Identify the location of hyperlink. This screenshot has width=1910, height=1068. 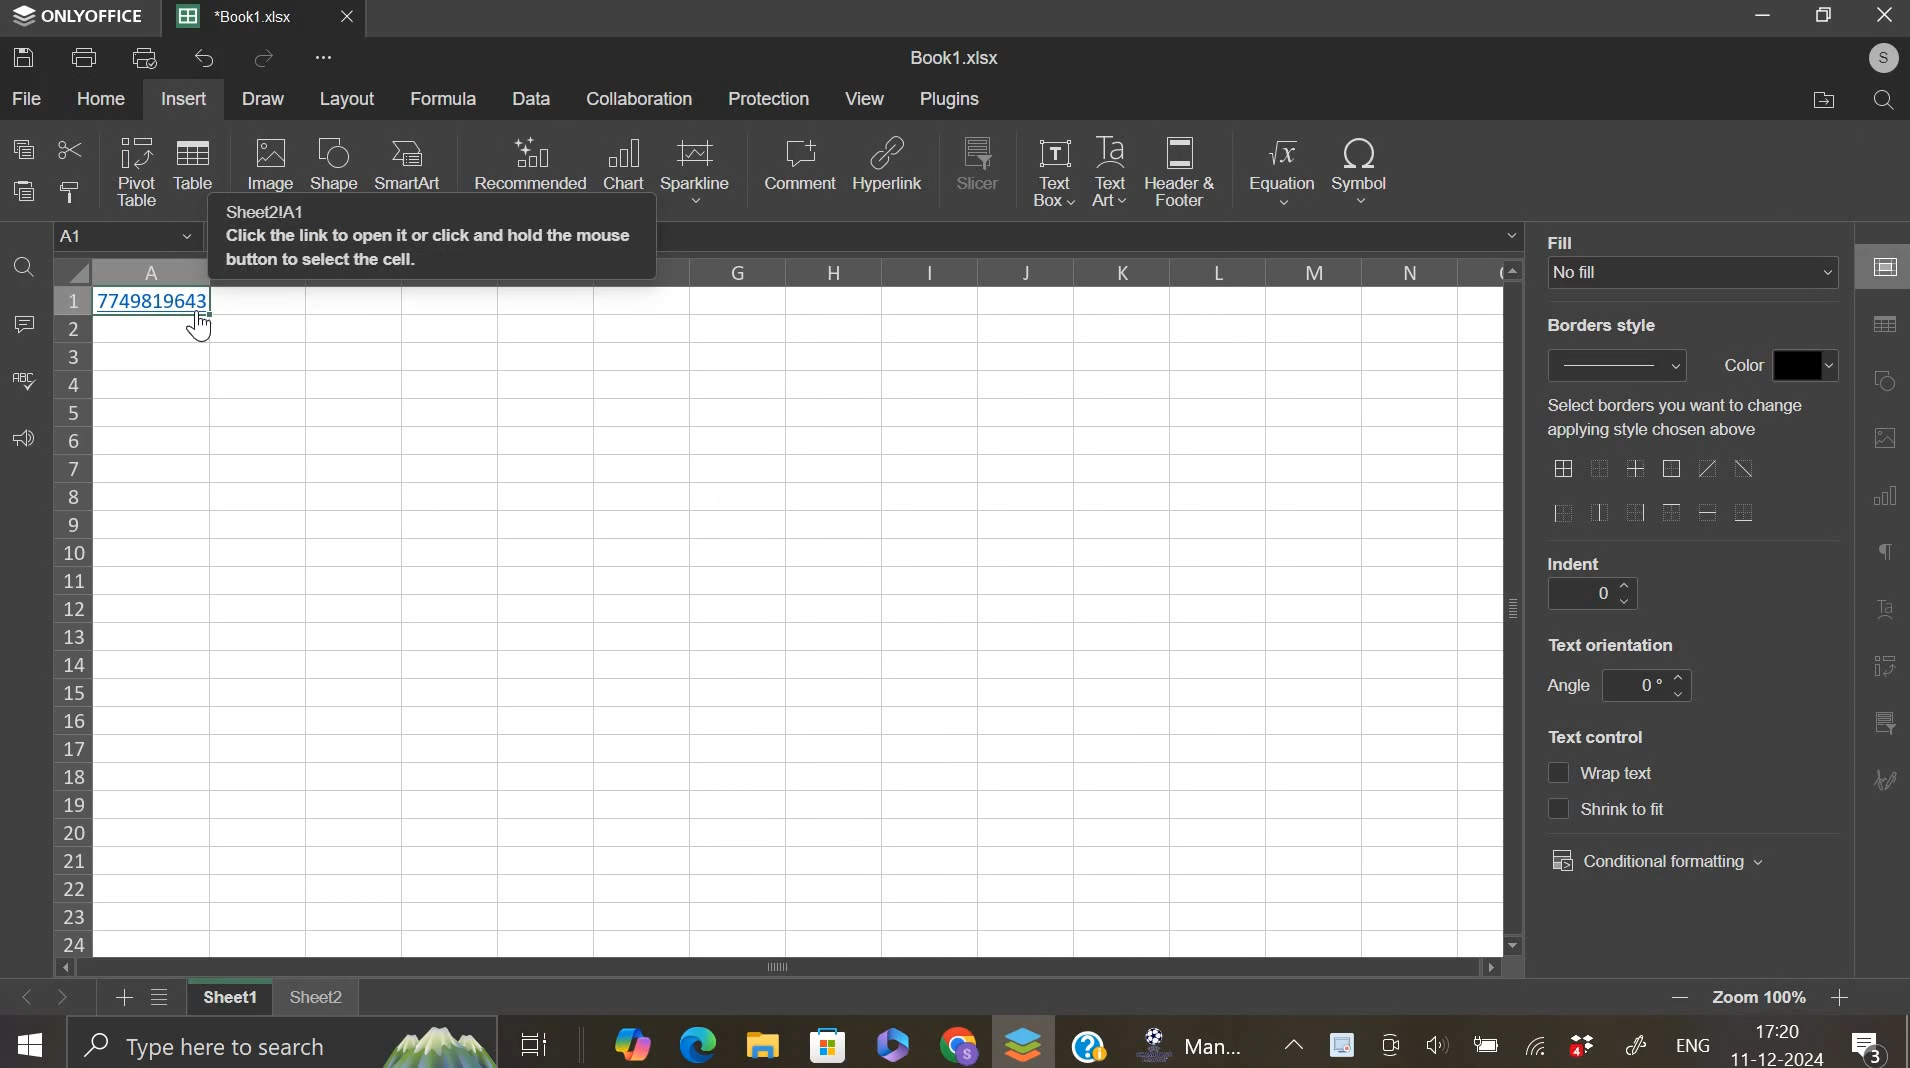
(889, 170).